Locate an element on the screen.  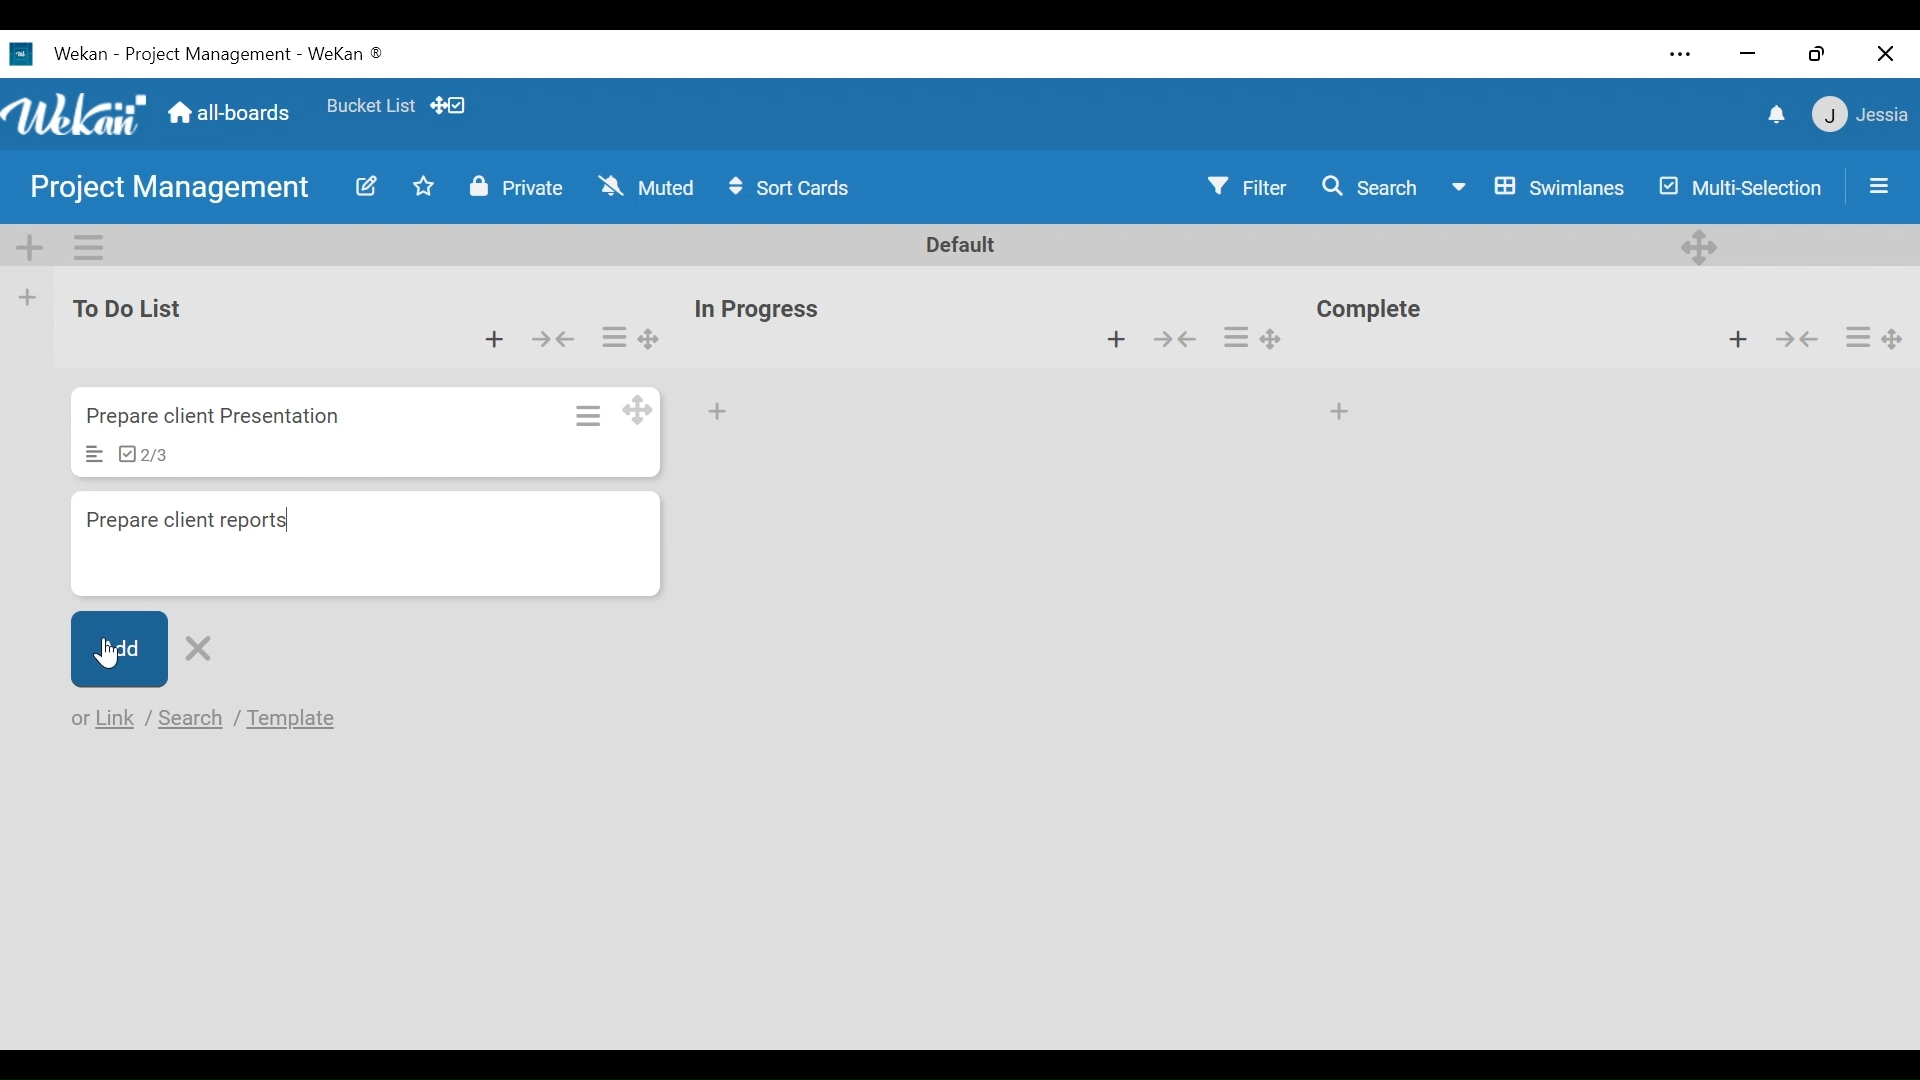
Card actions is located at coordinates (1237, 338).